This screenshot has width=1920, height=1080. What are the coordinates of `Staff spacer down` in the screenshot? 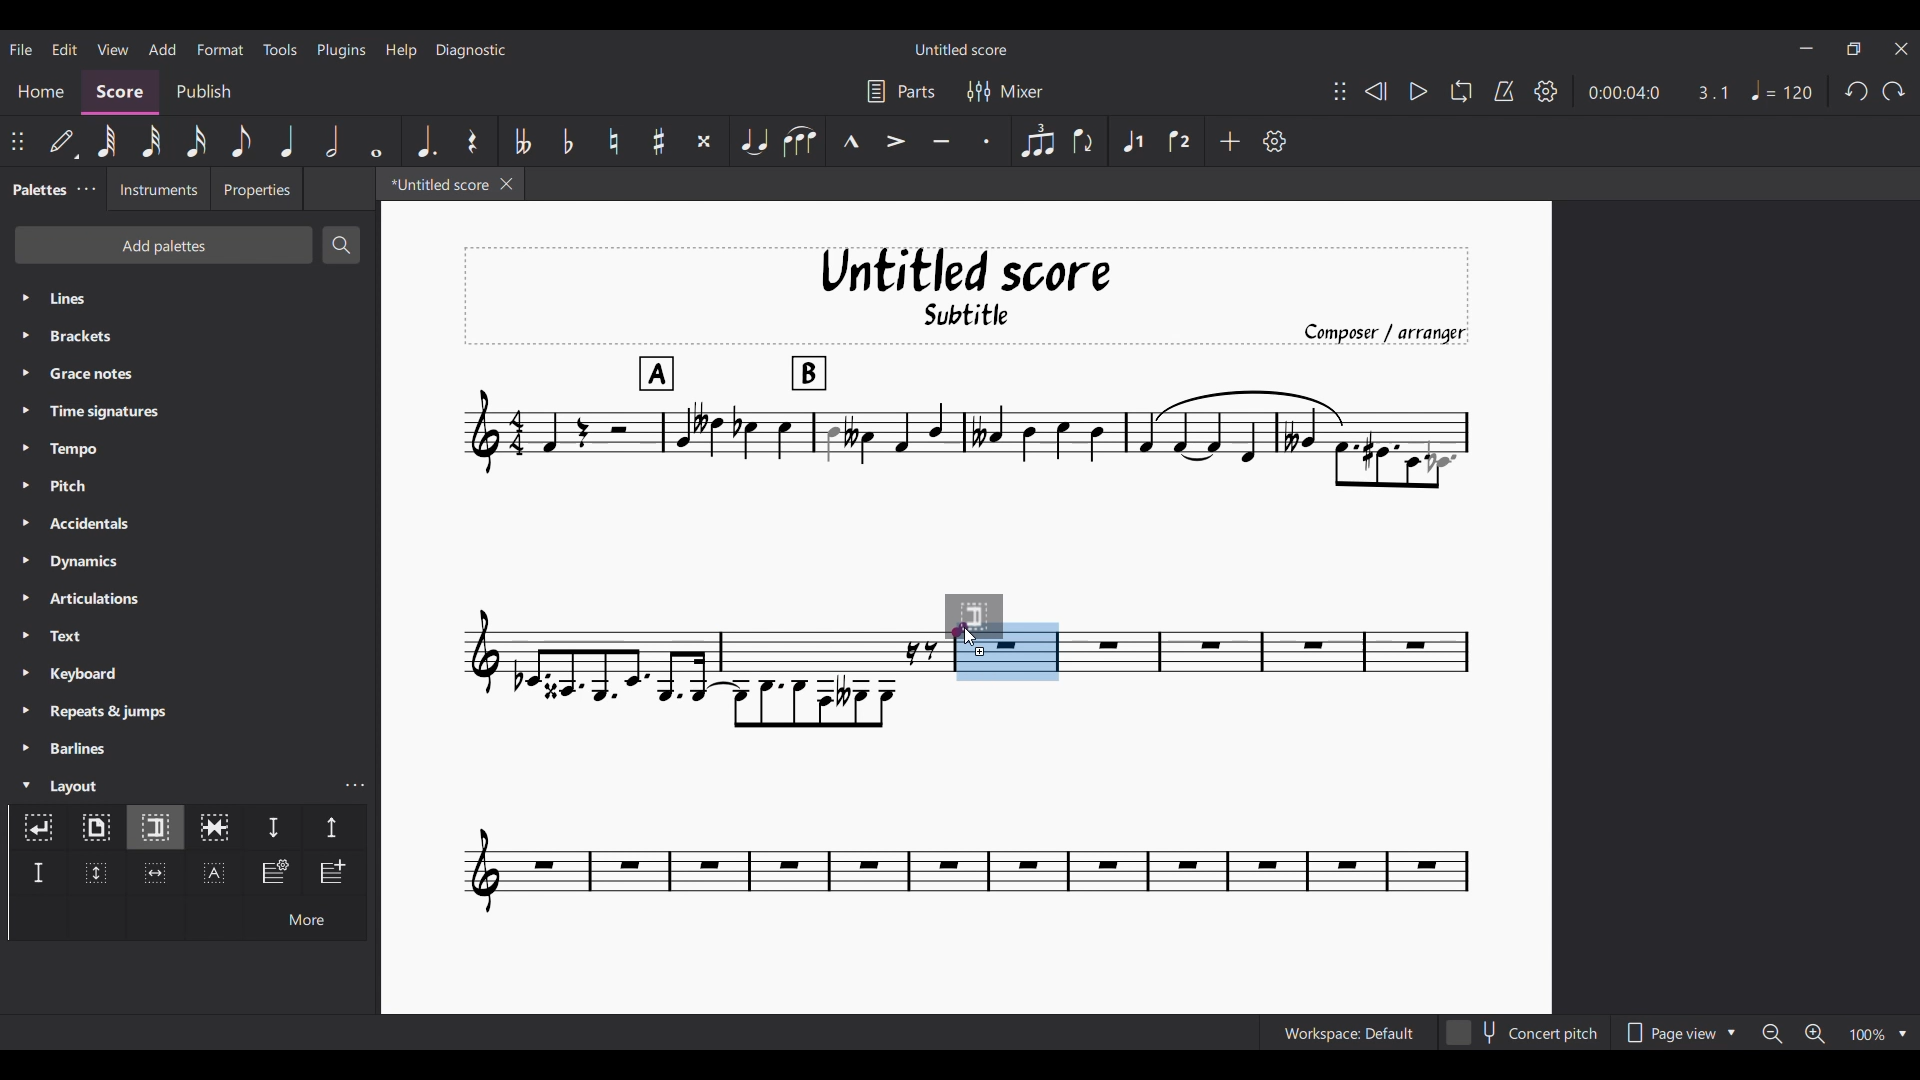 It's located at (273, 827).